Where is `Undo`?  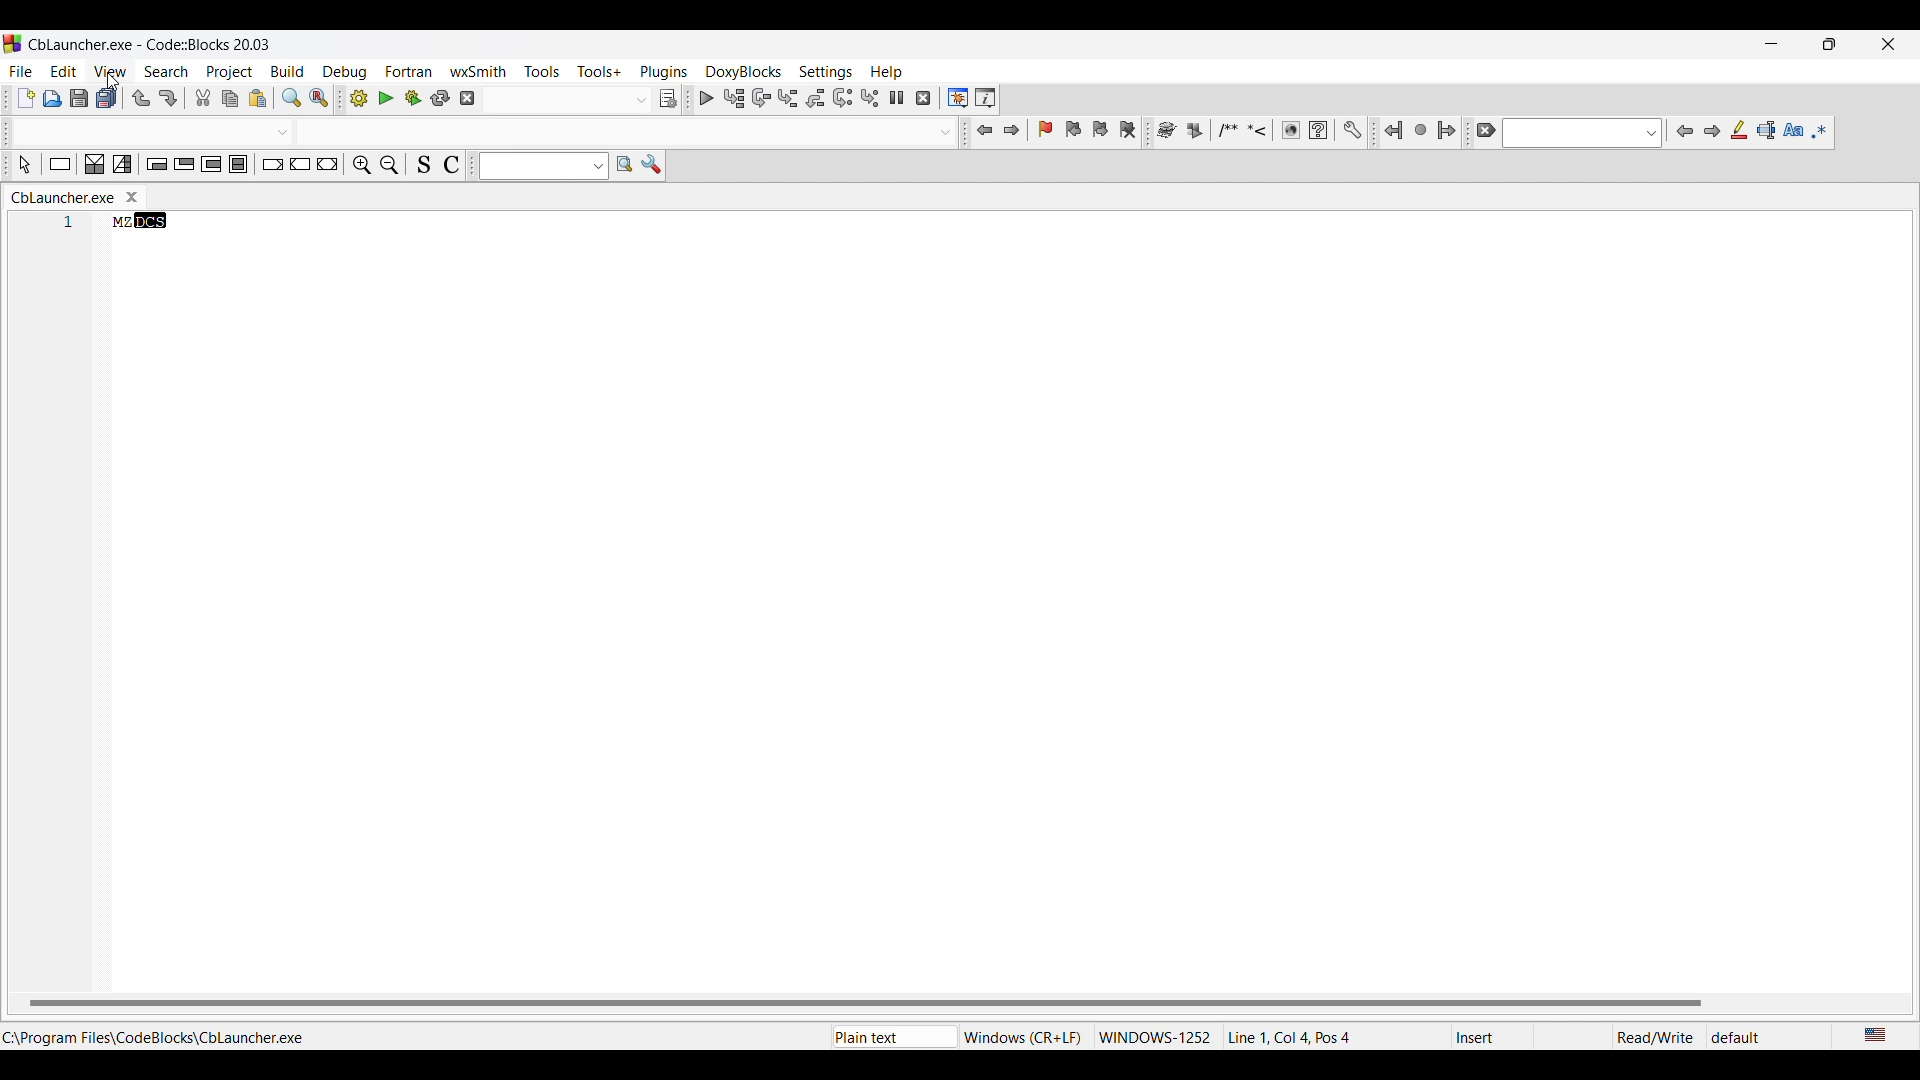 Undo is located at coordinates (141, 98).